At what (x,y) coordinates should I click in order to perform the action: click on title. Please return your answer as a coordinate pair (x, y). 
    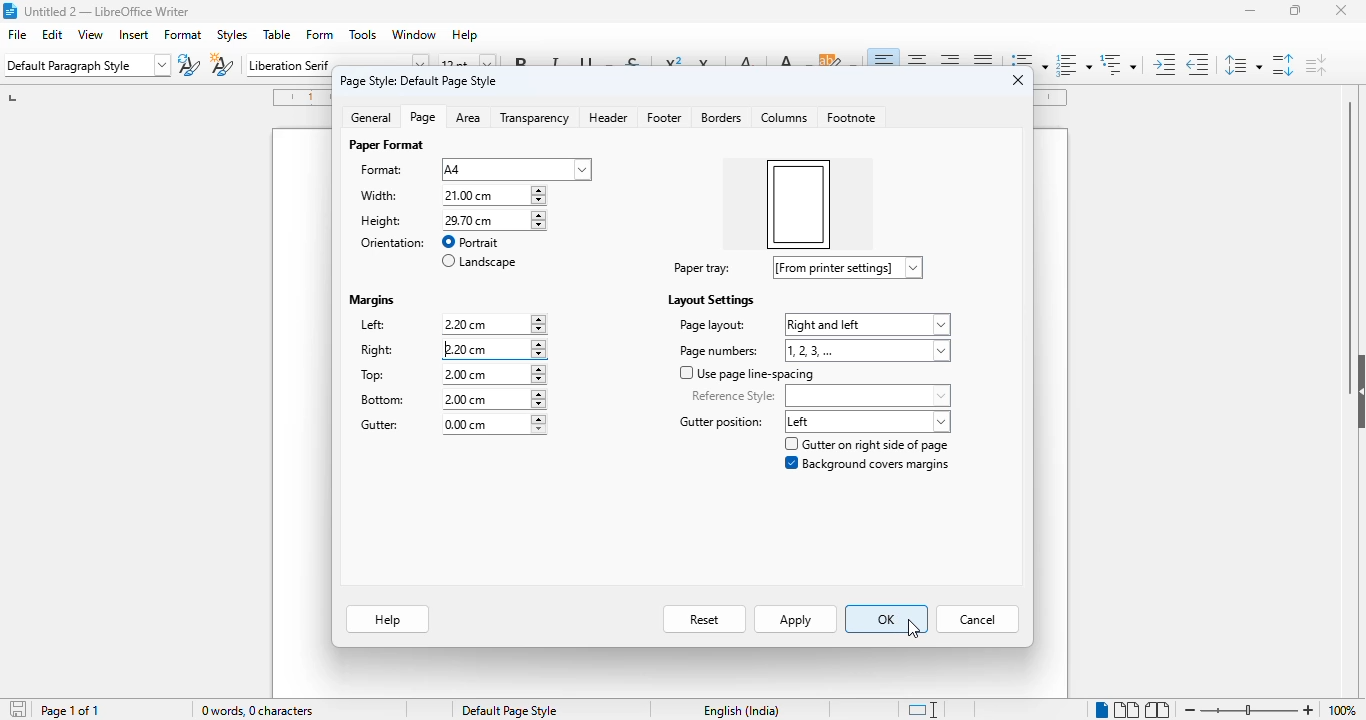
    Looking at the image, I should click on (108, 11).